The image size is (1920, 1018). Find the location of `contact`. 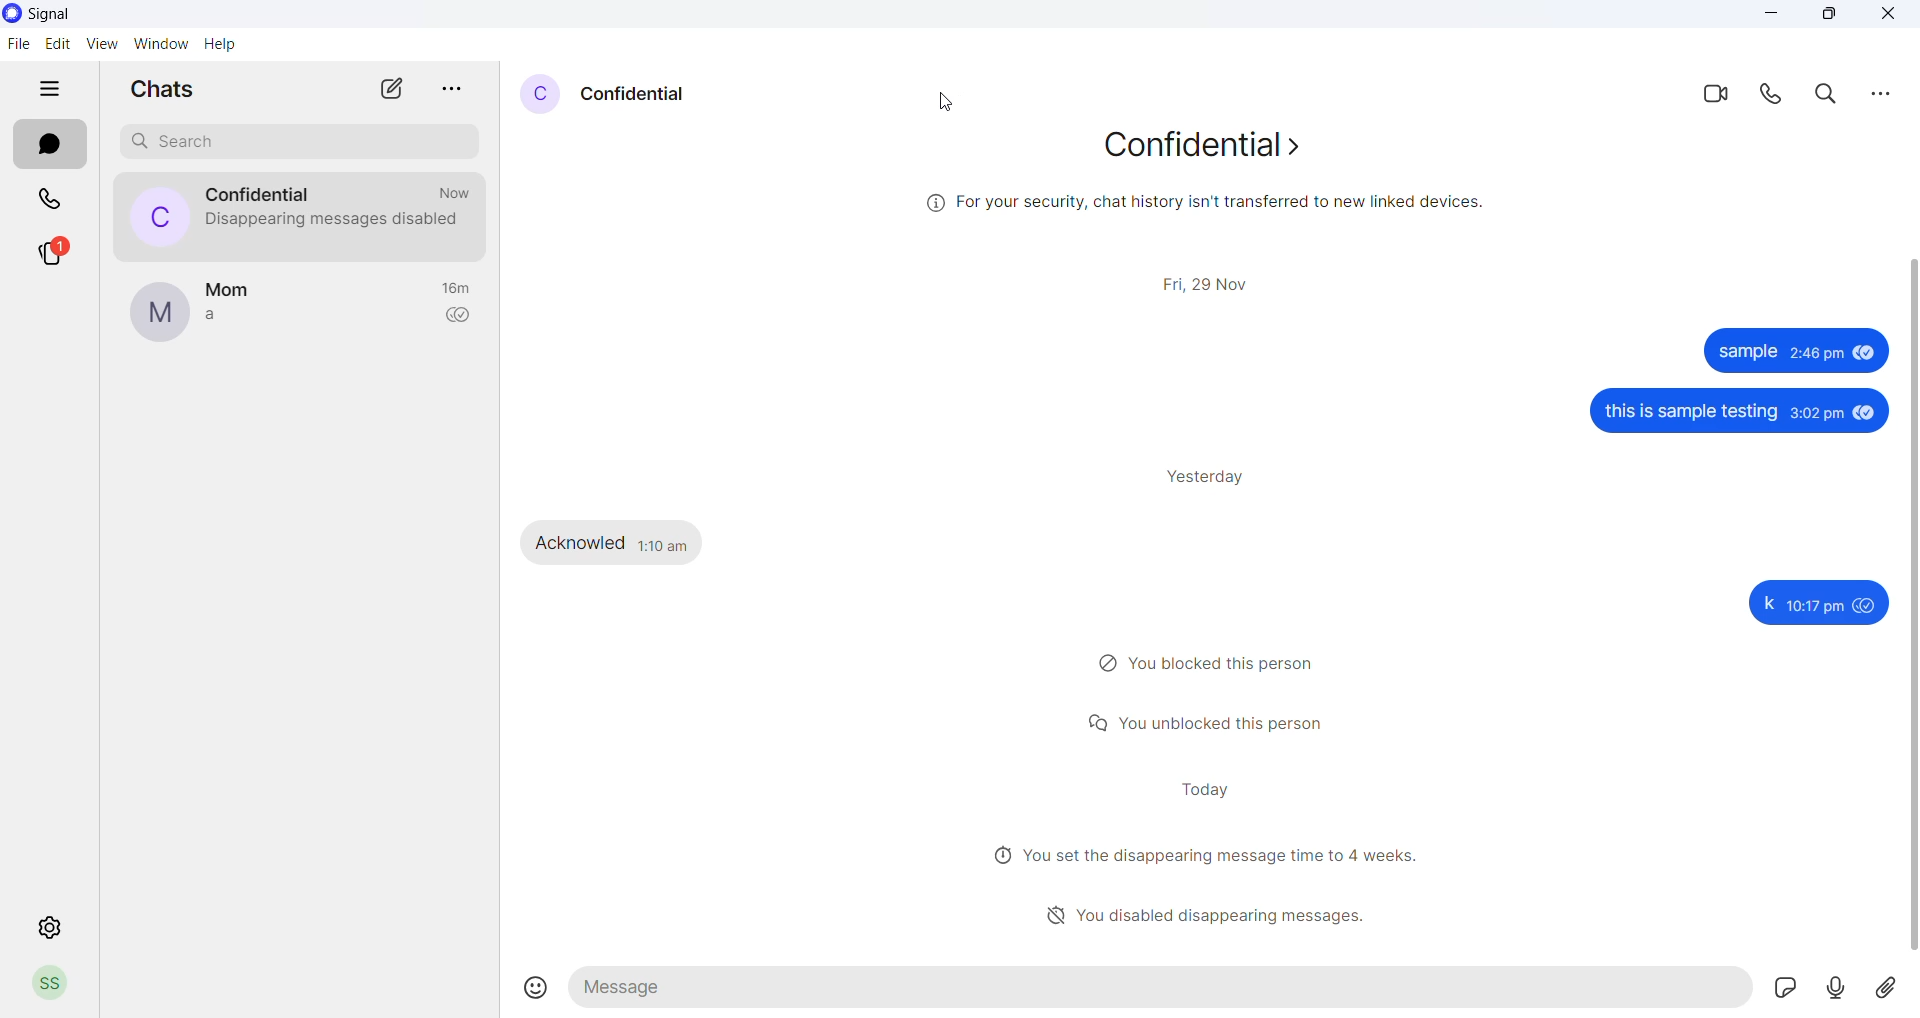

contact is located at coordinates (232, 287).